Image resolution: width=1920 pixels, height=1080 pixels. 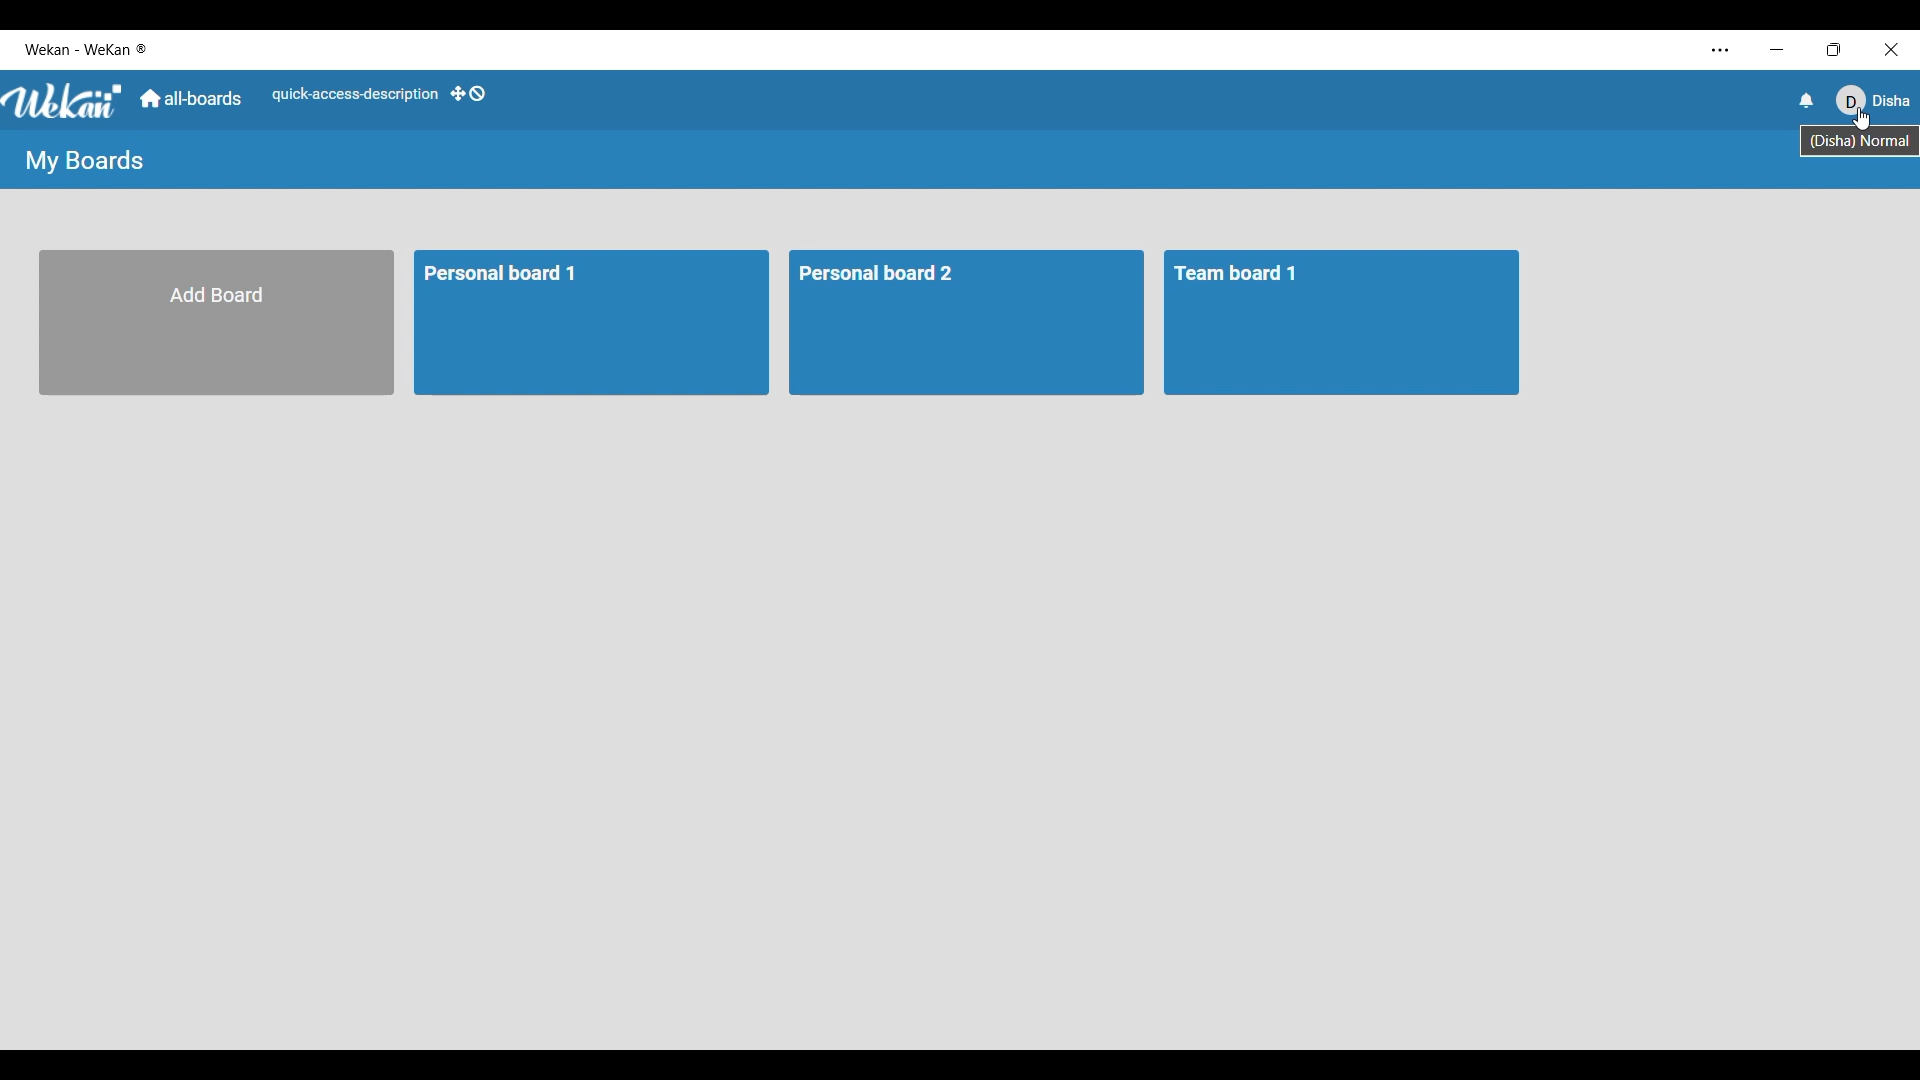 I want to click on Quick access description, so click(x=353, y=94).